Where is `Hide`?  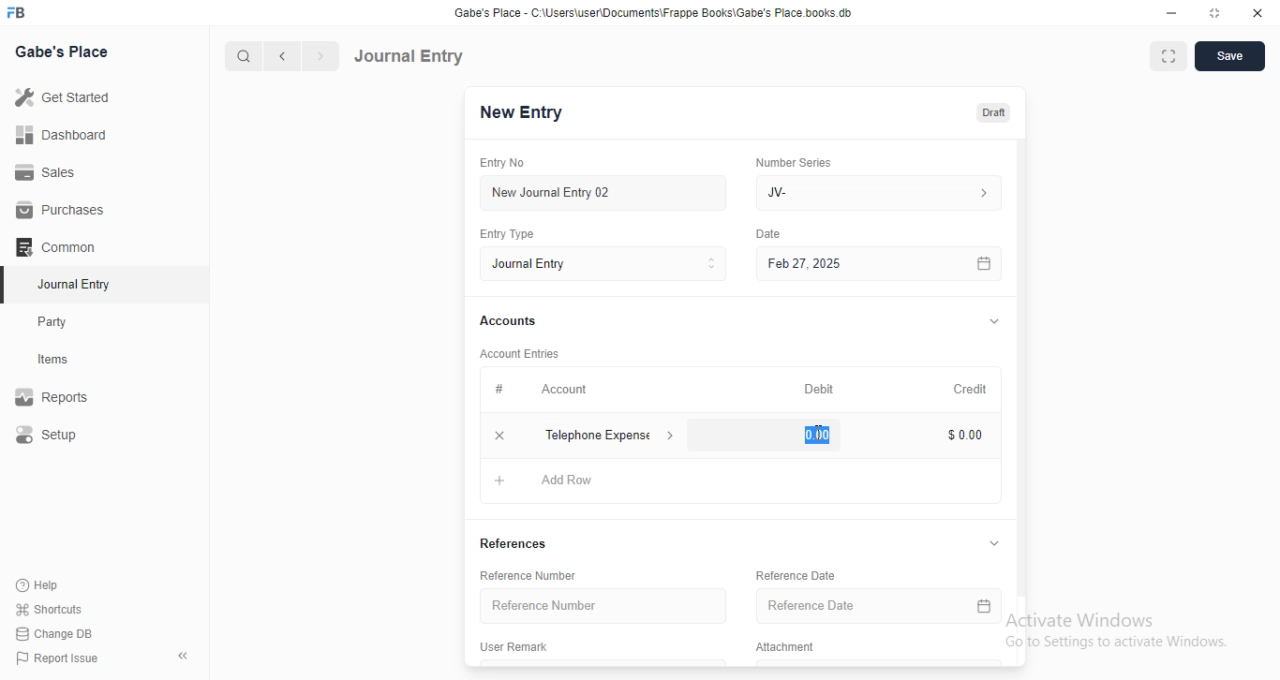
Hide is located at coordinates (990, 544).